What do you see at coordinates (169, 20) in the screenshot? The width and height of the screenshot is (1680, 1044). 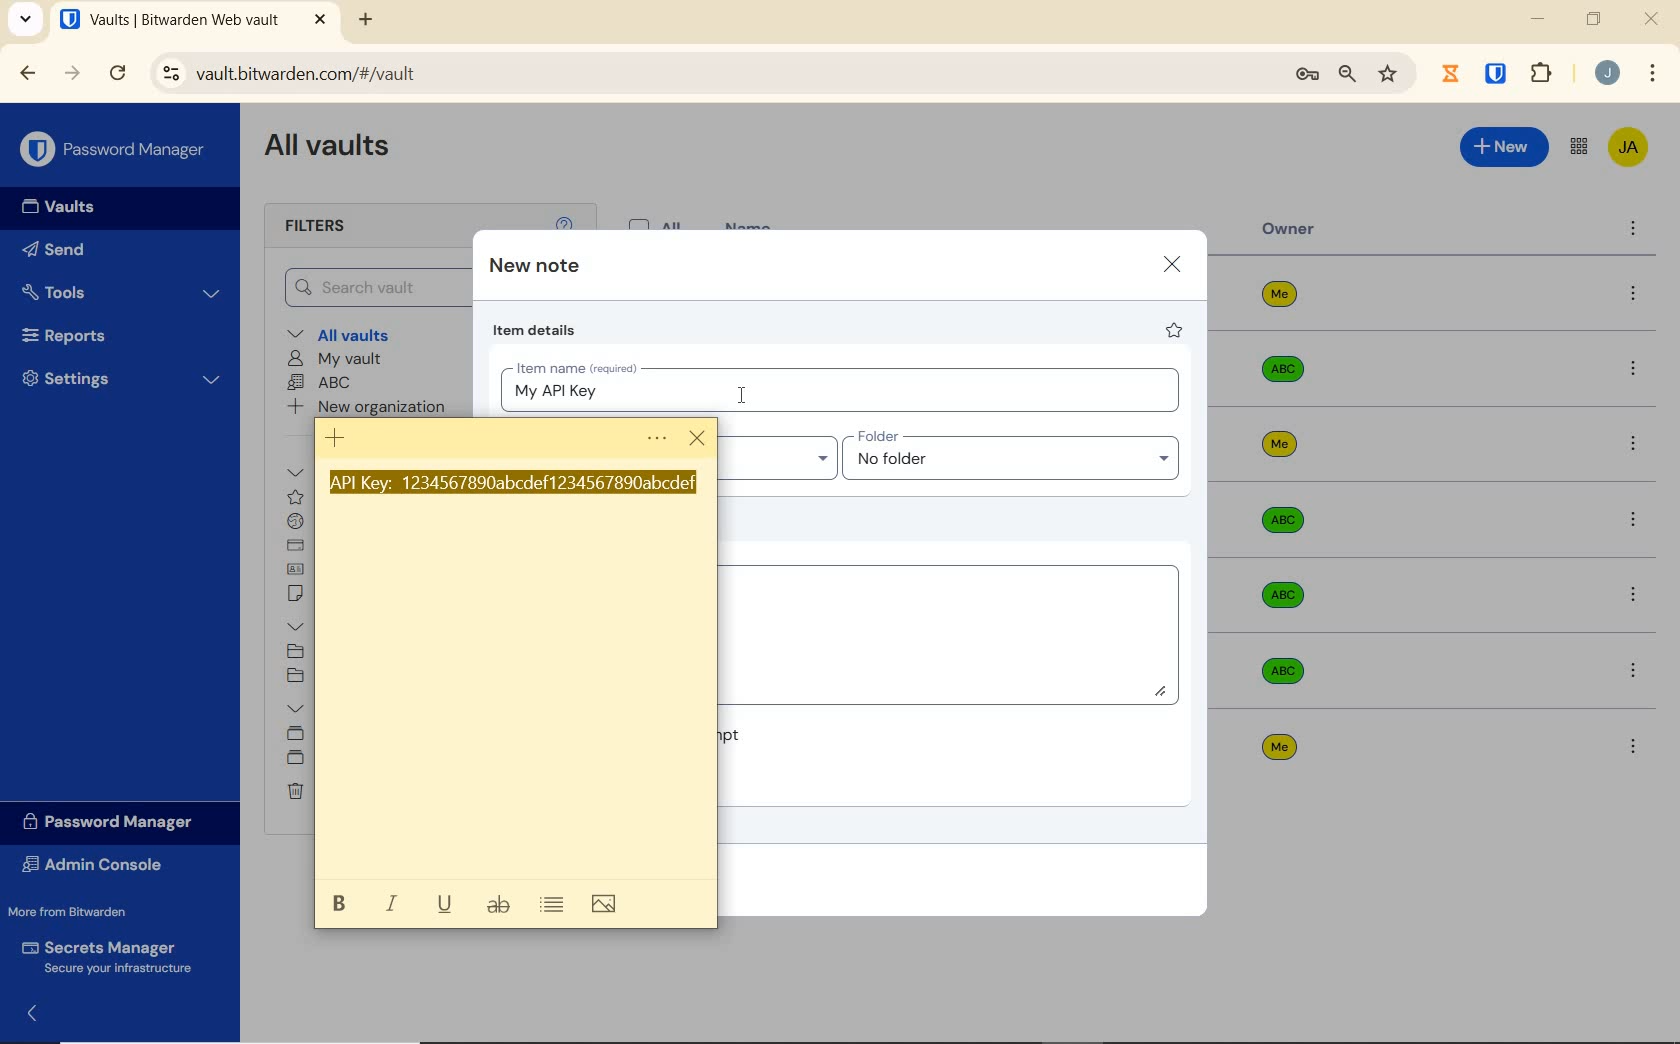 I see `open tab` at bounding box center [169, 20].